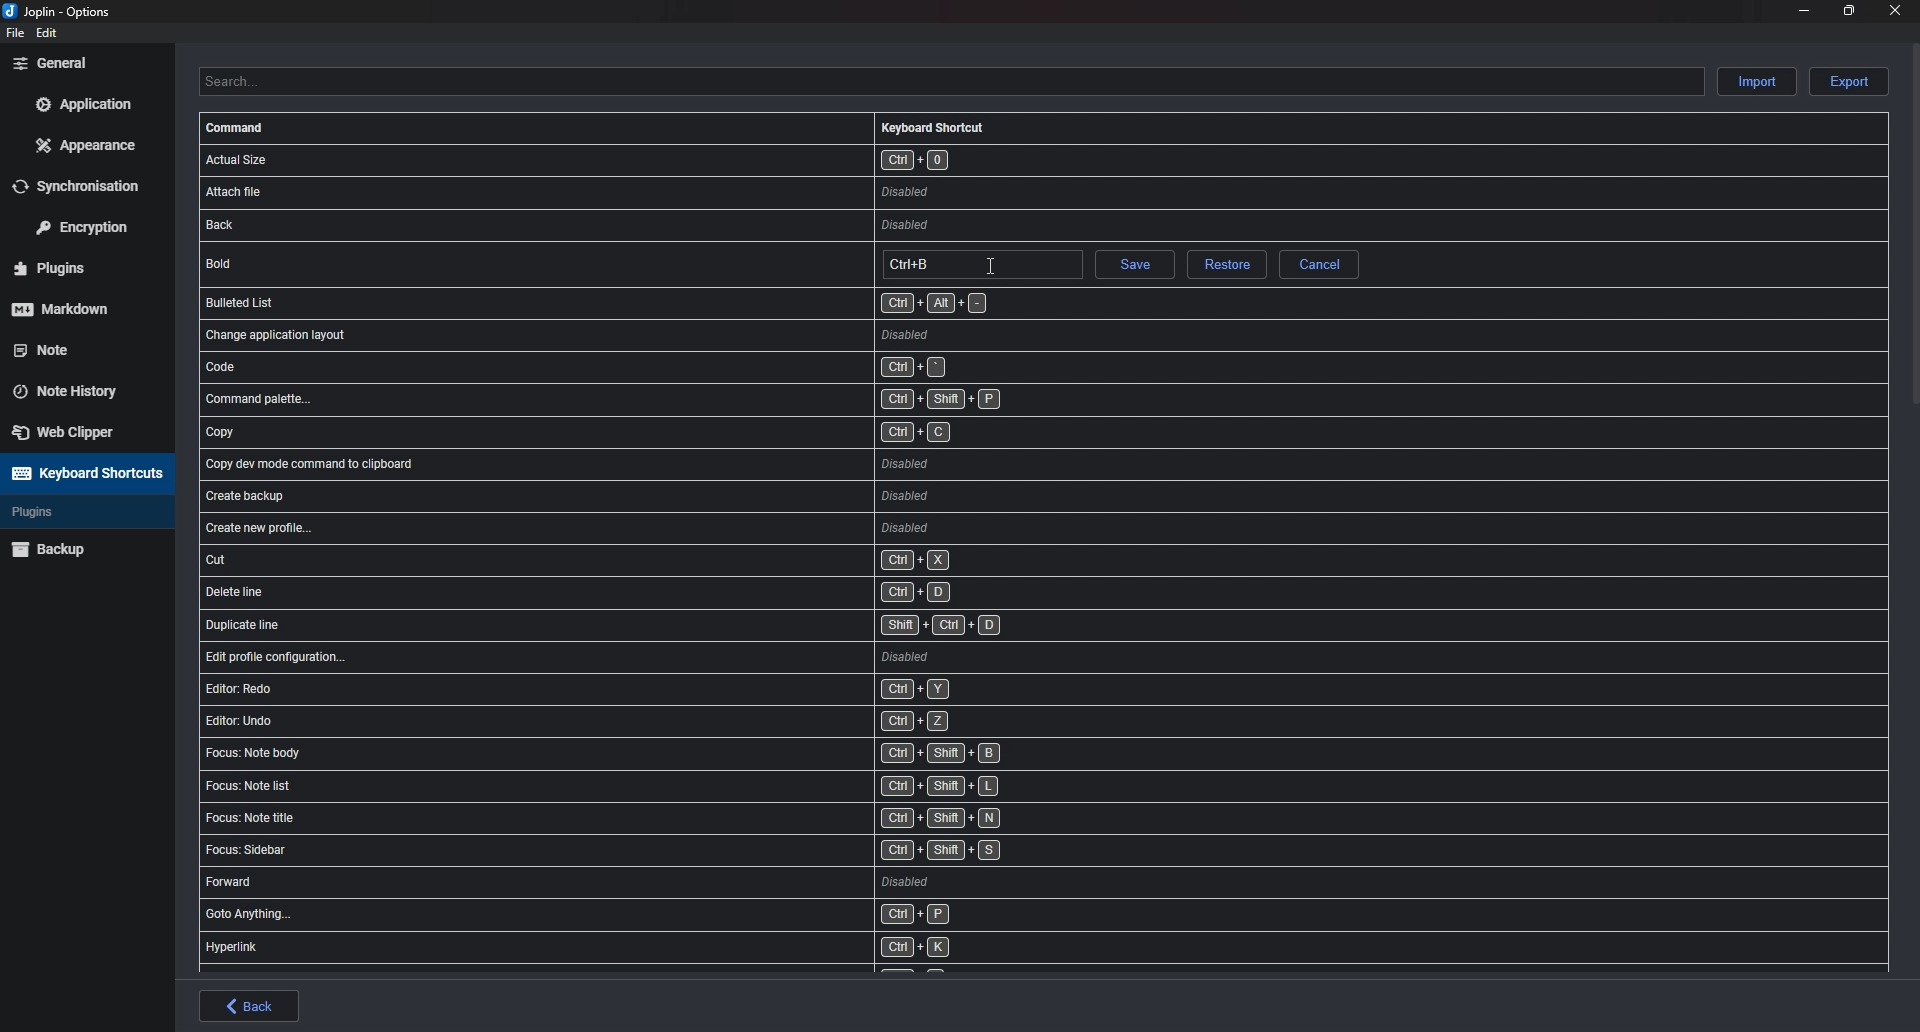 The image size is (1920, 1032). Describe the element at coordinates (660, 883) in the screenshot. I see `shortcut` at that location.